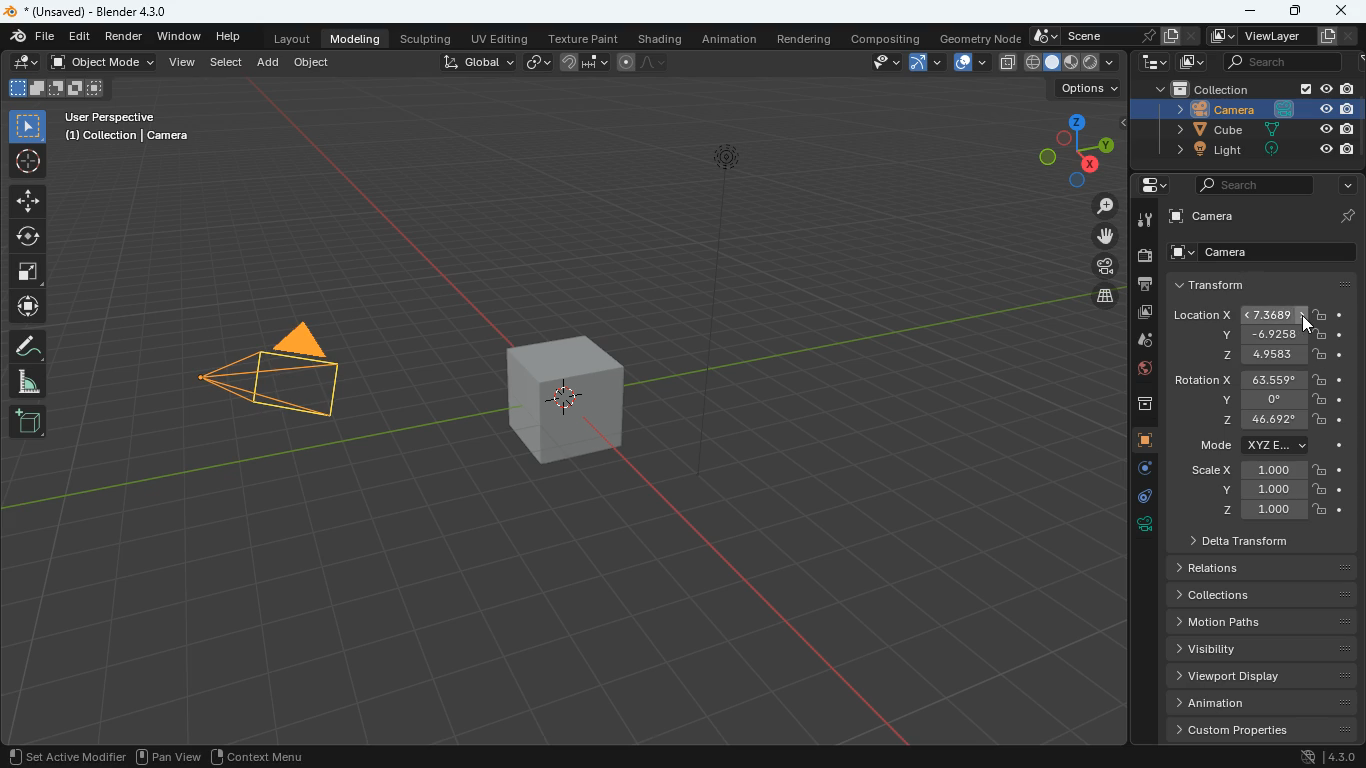 This screenshot has width=1366, height=768. I want to click on custom properties, so click(1259, 729).